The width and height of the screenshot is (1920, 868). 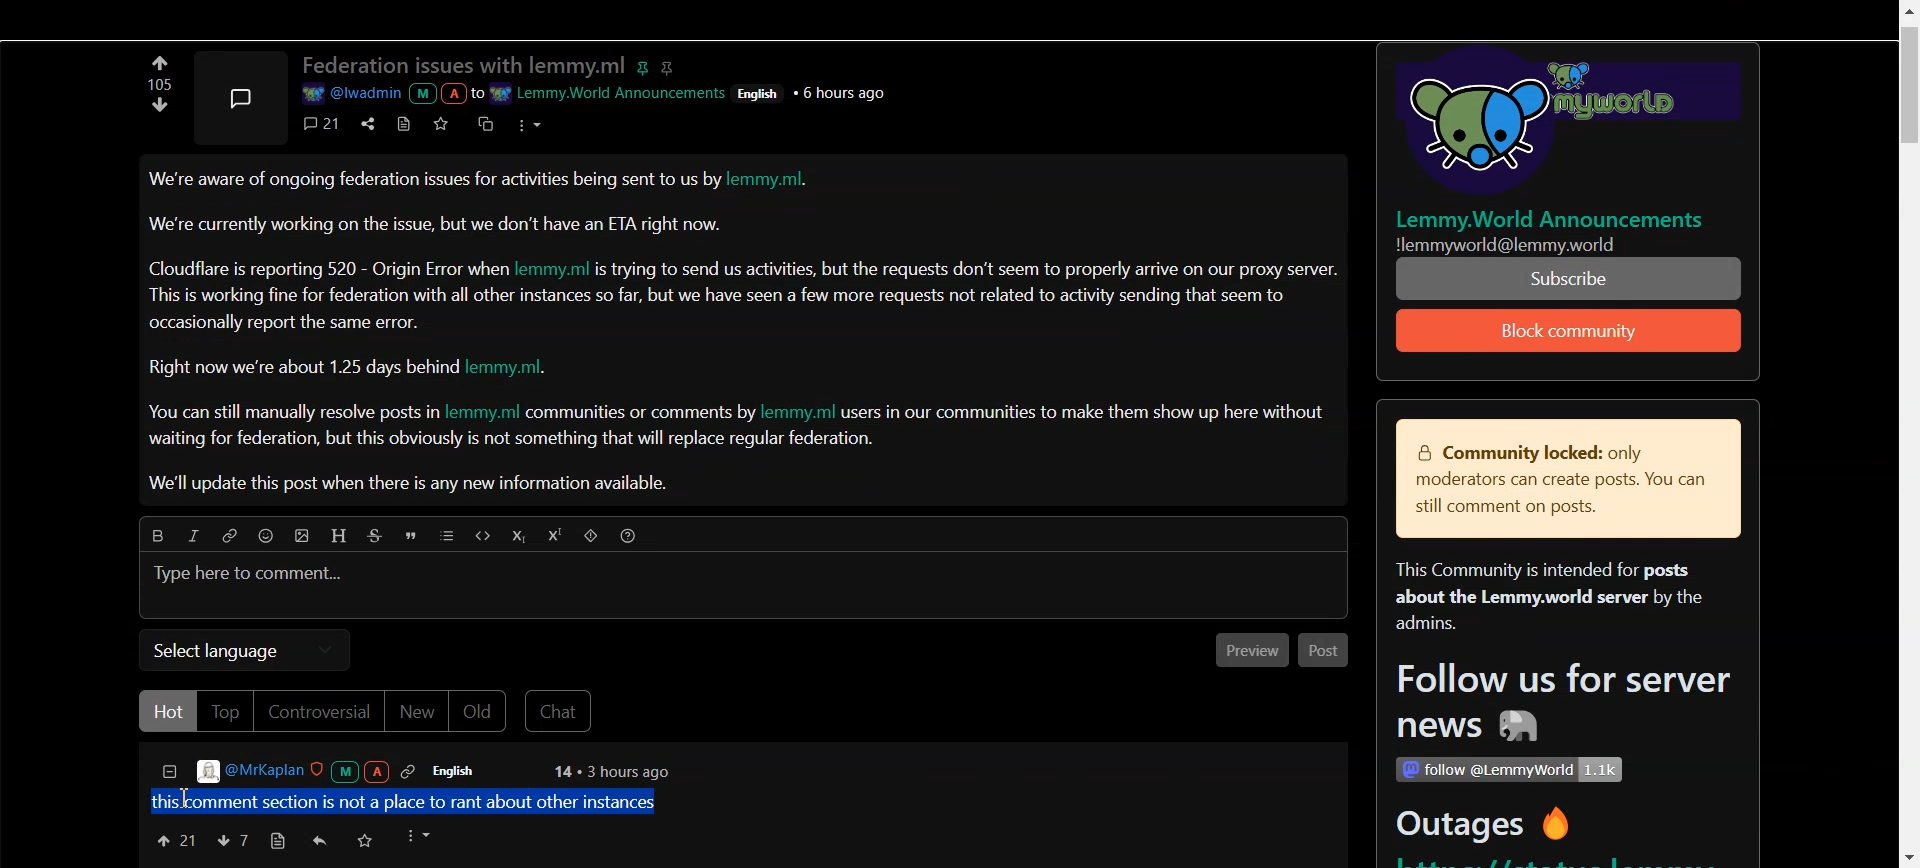 I want to click on Controversial, so click(x=318, y=712).